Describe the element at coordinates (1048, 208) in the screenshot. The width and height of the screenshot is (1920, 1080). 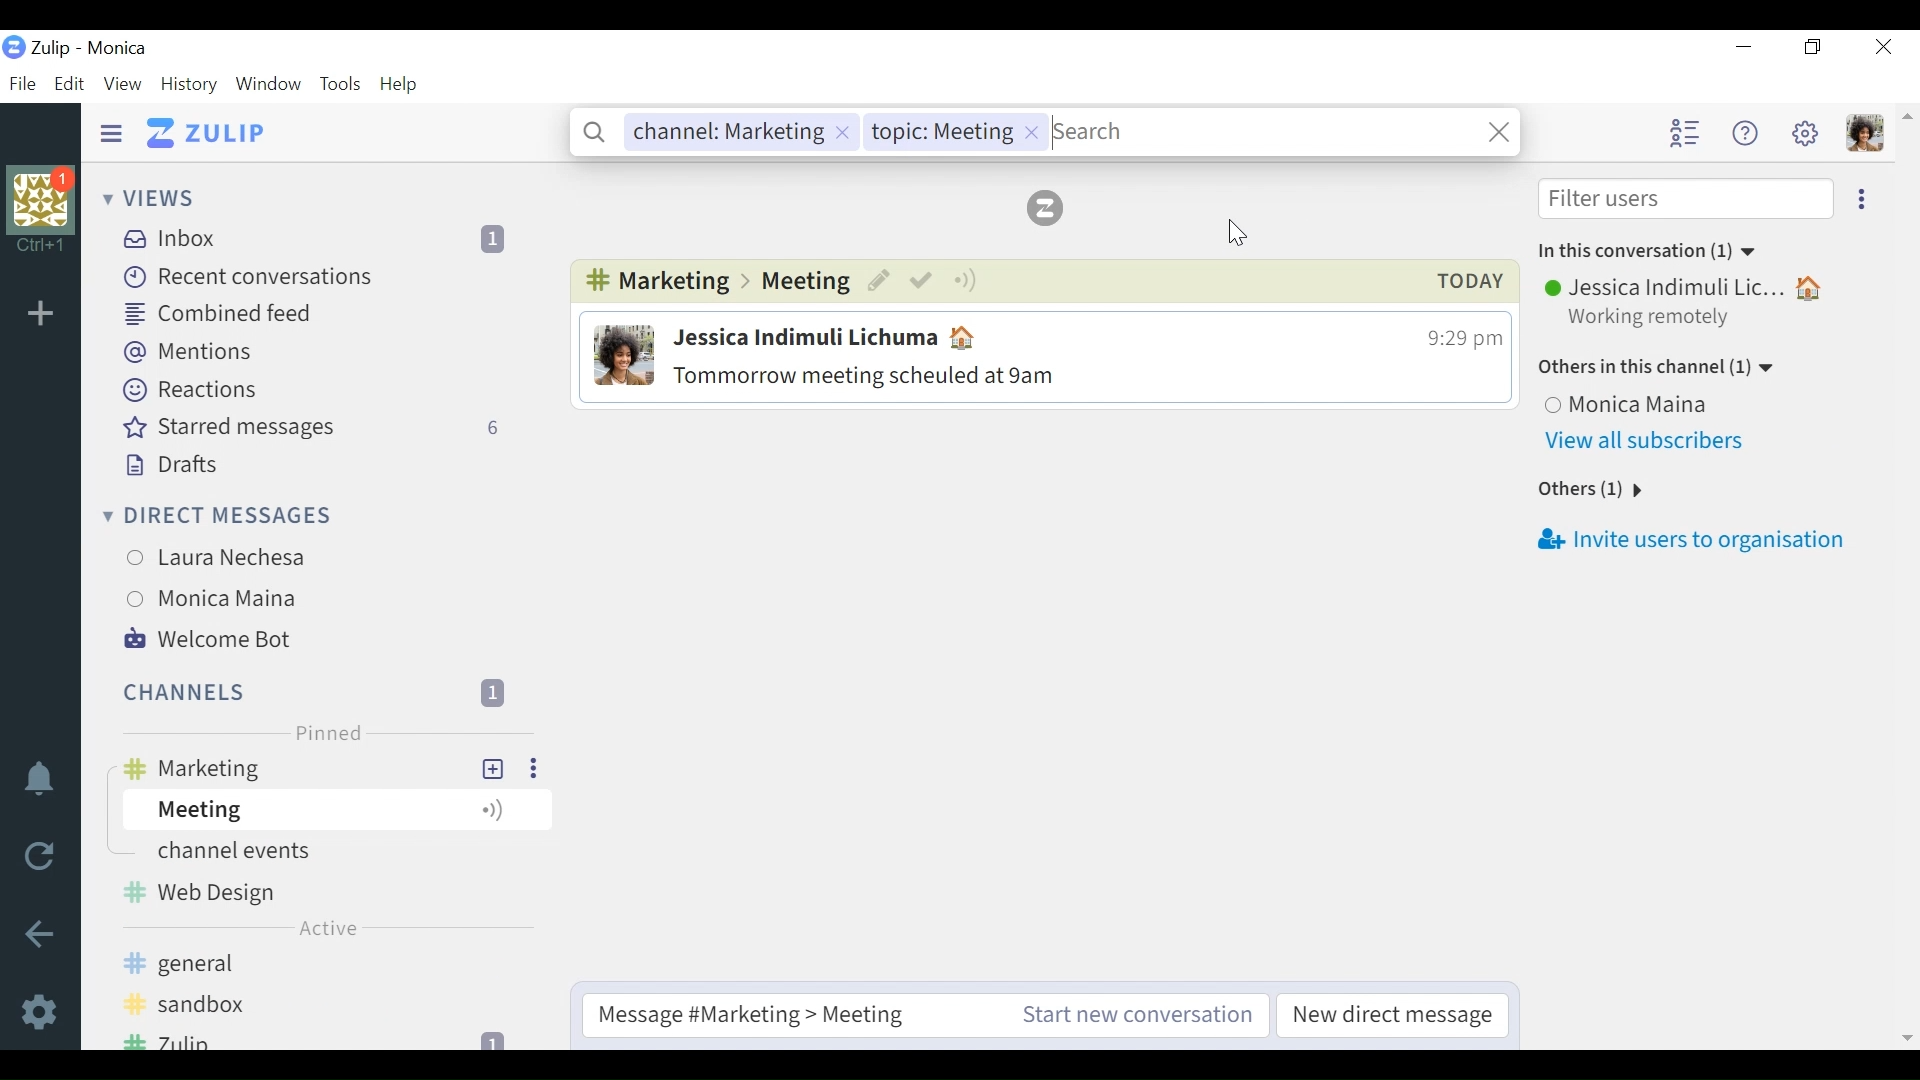
I see `Zulip` at that location.